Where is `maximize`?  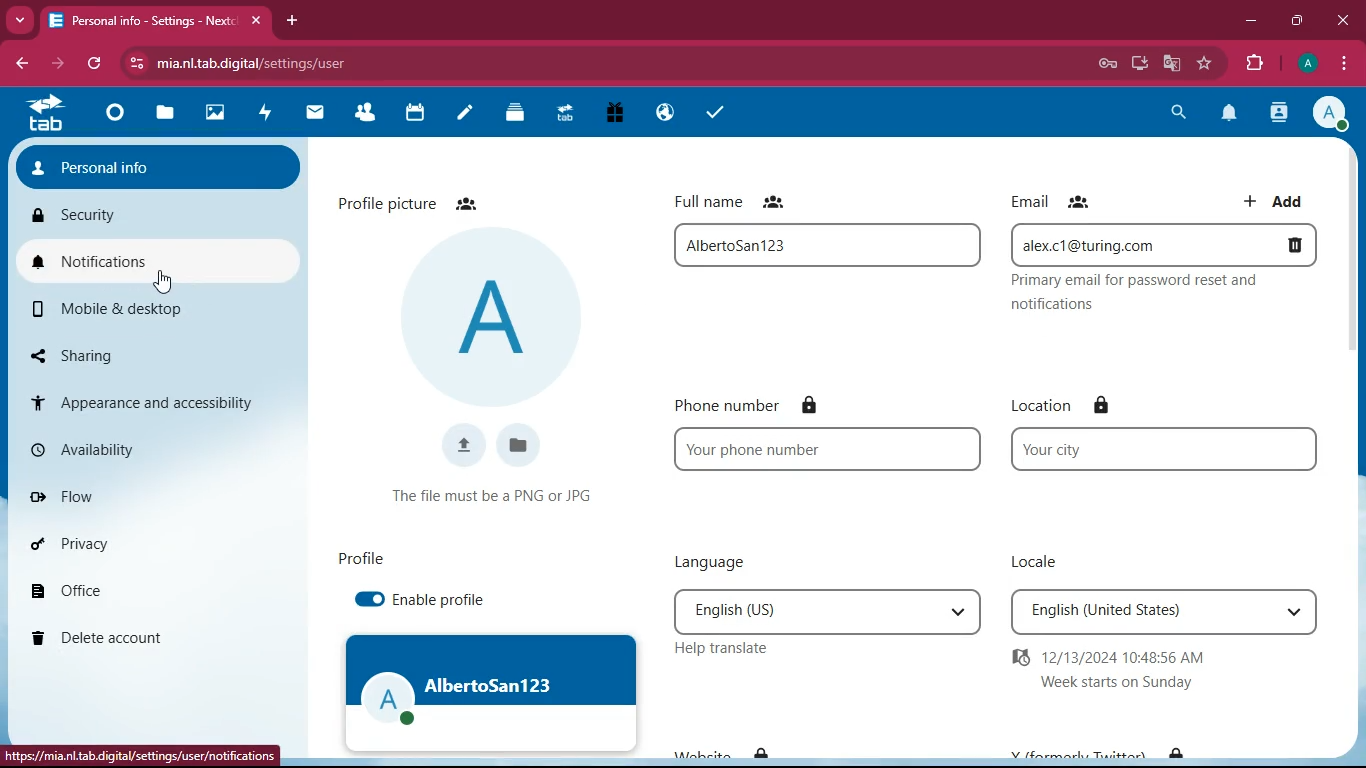
maximize is located at coordinates (1295, 22).